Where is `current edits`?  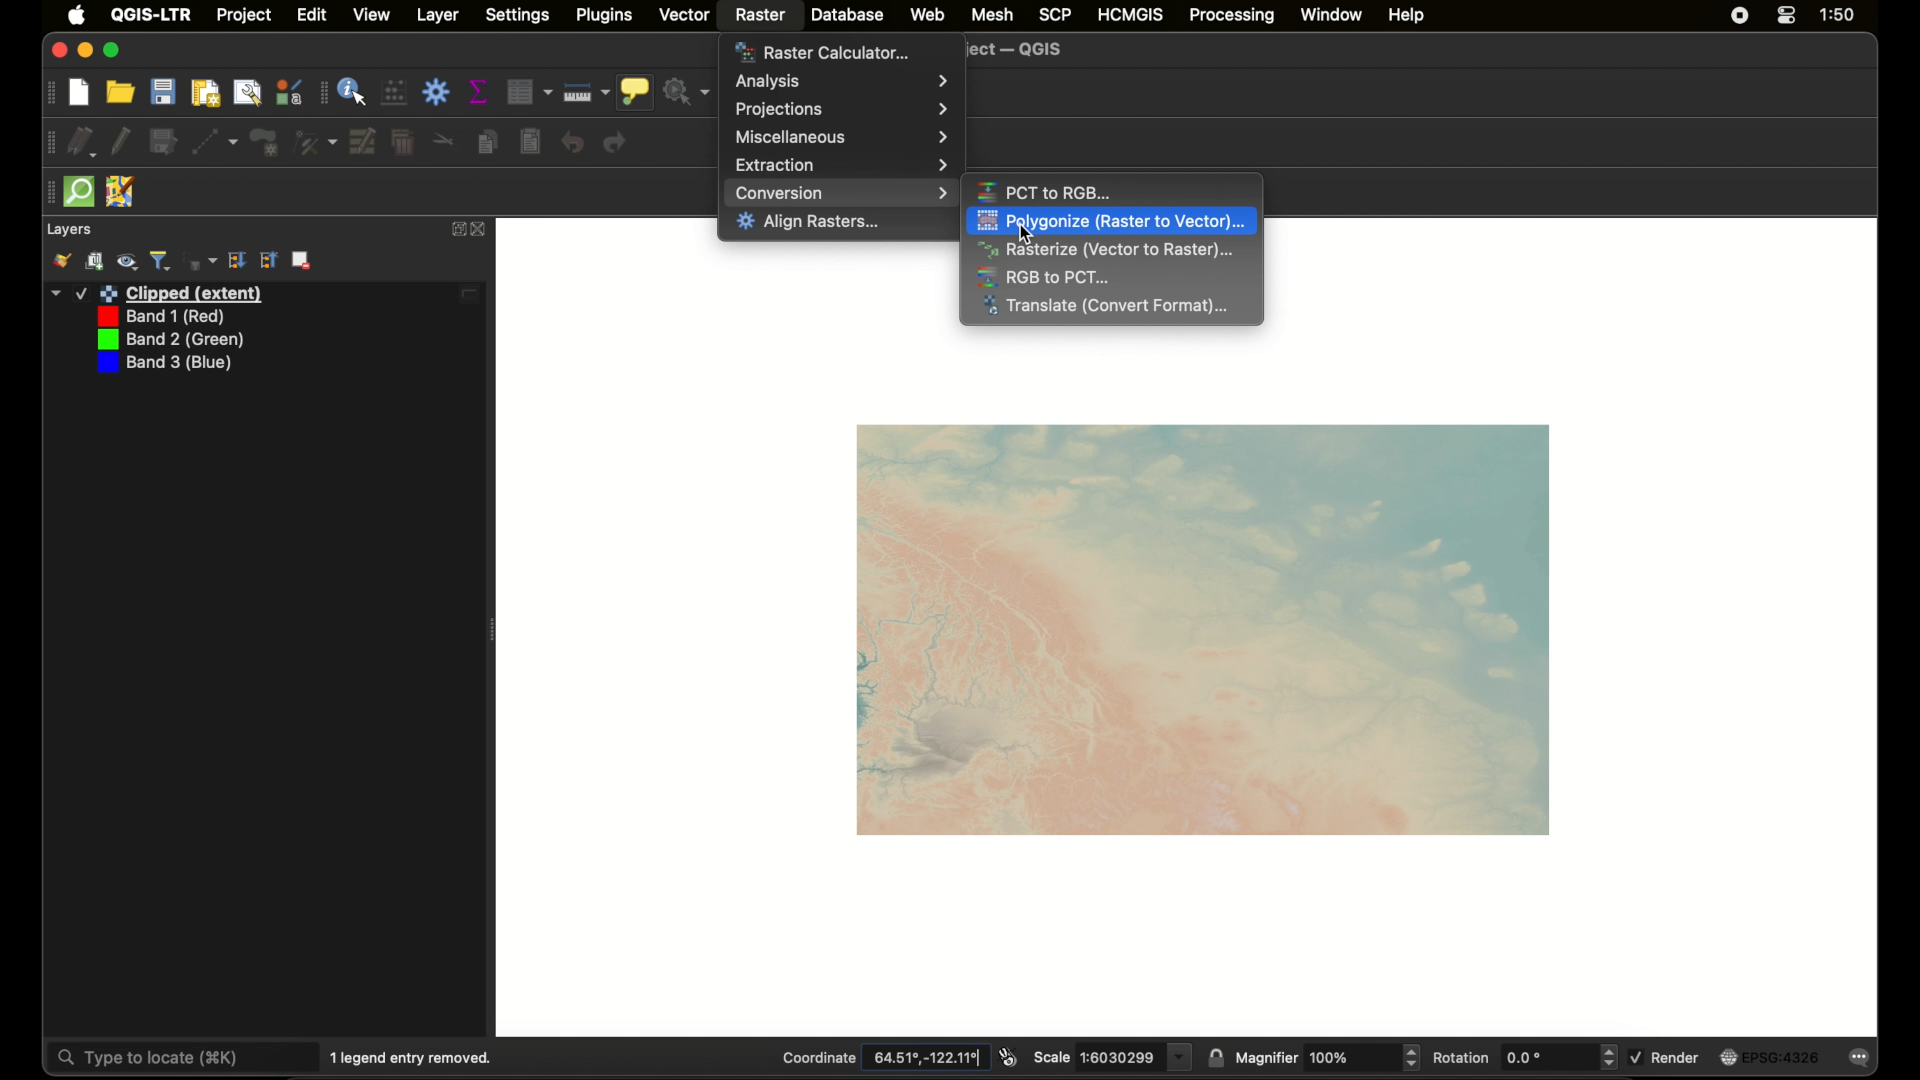 current edits is located at coordinates (83, 142).